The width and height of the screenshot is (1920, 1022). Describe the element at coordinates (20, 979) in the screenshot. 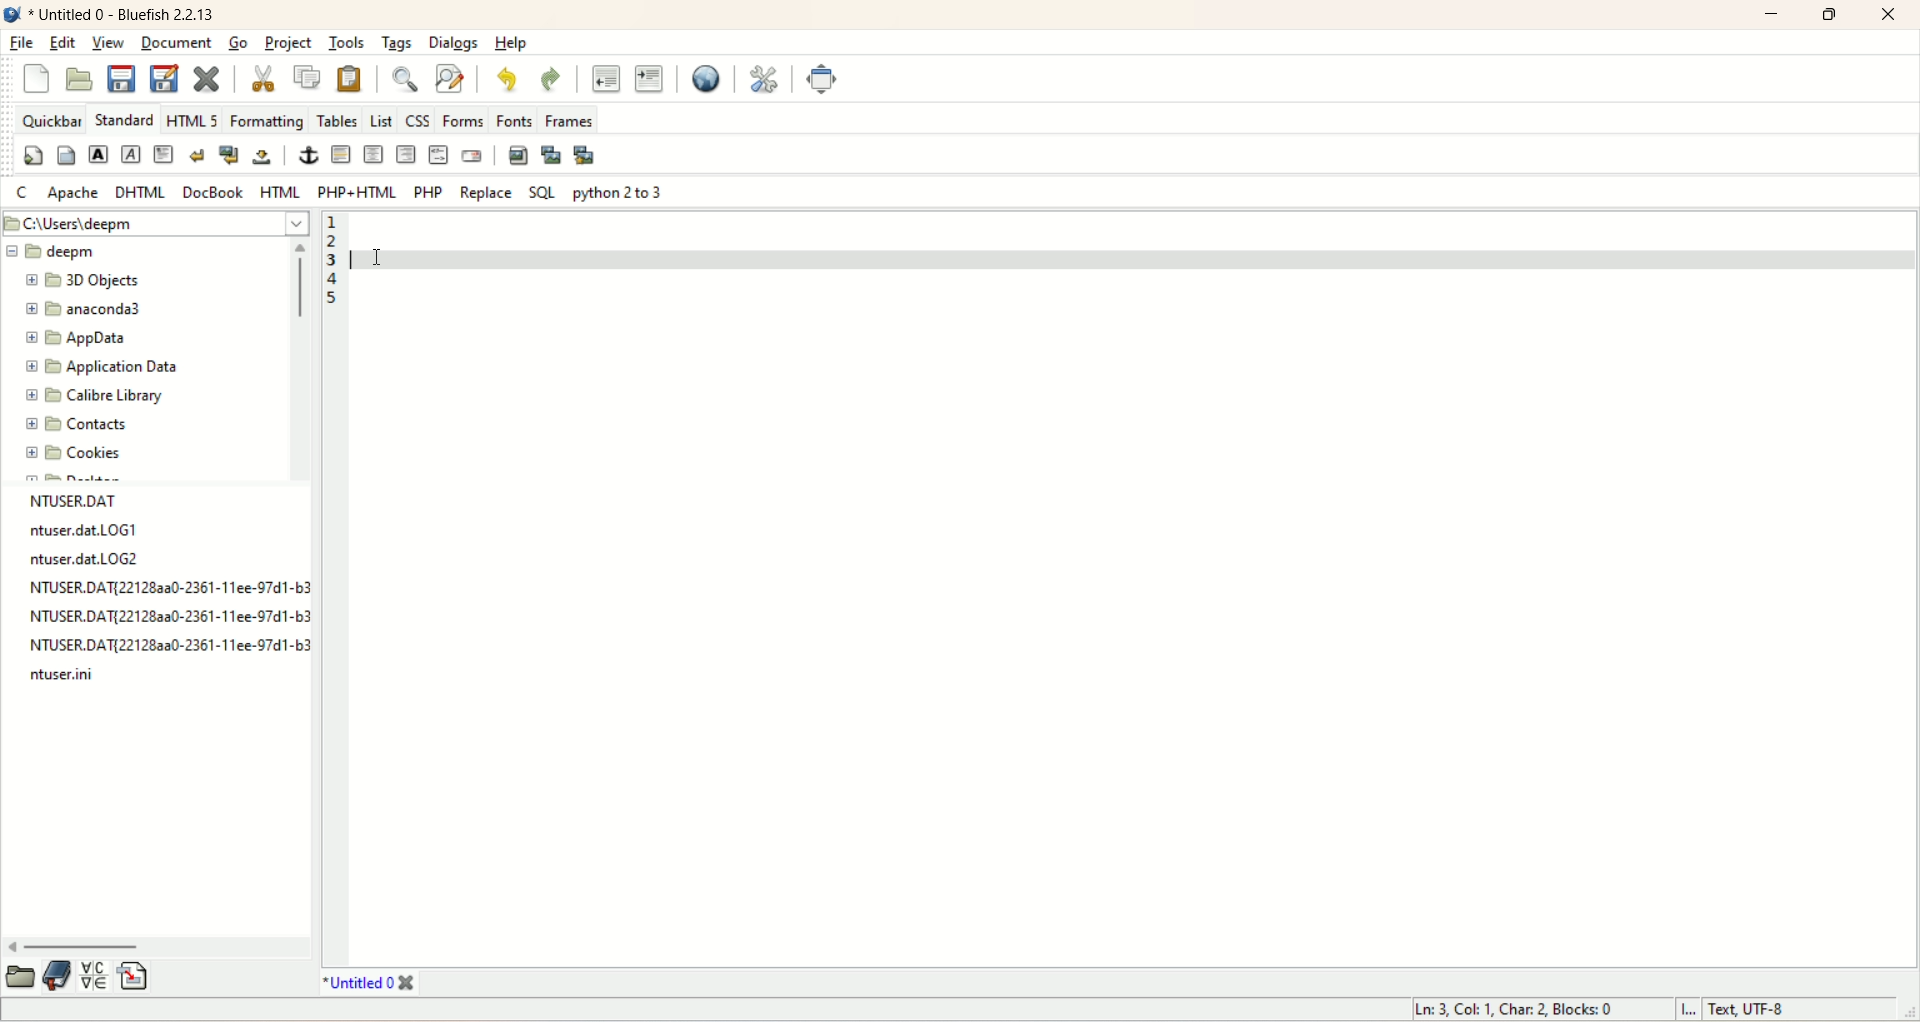

I see `open` at that location.